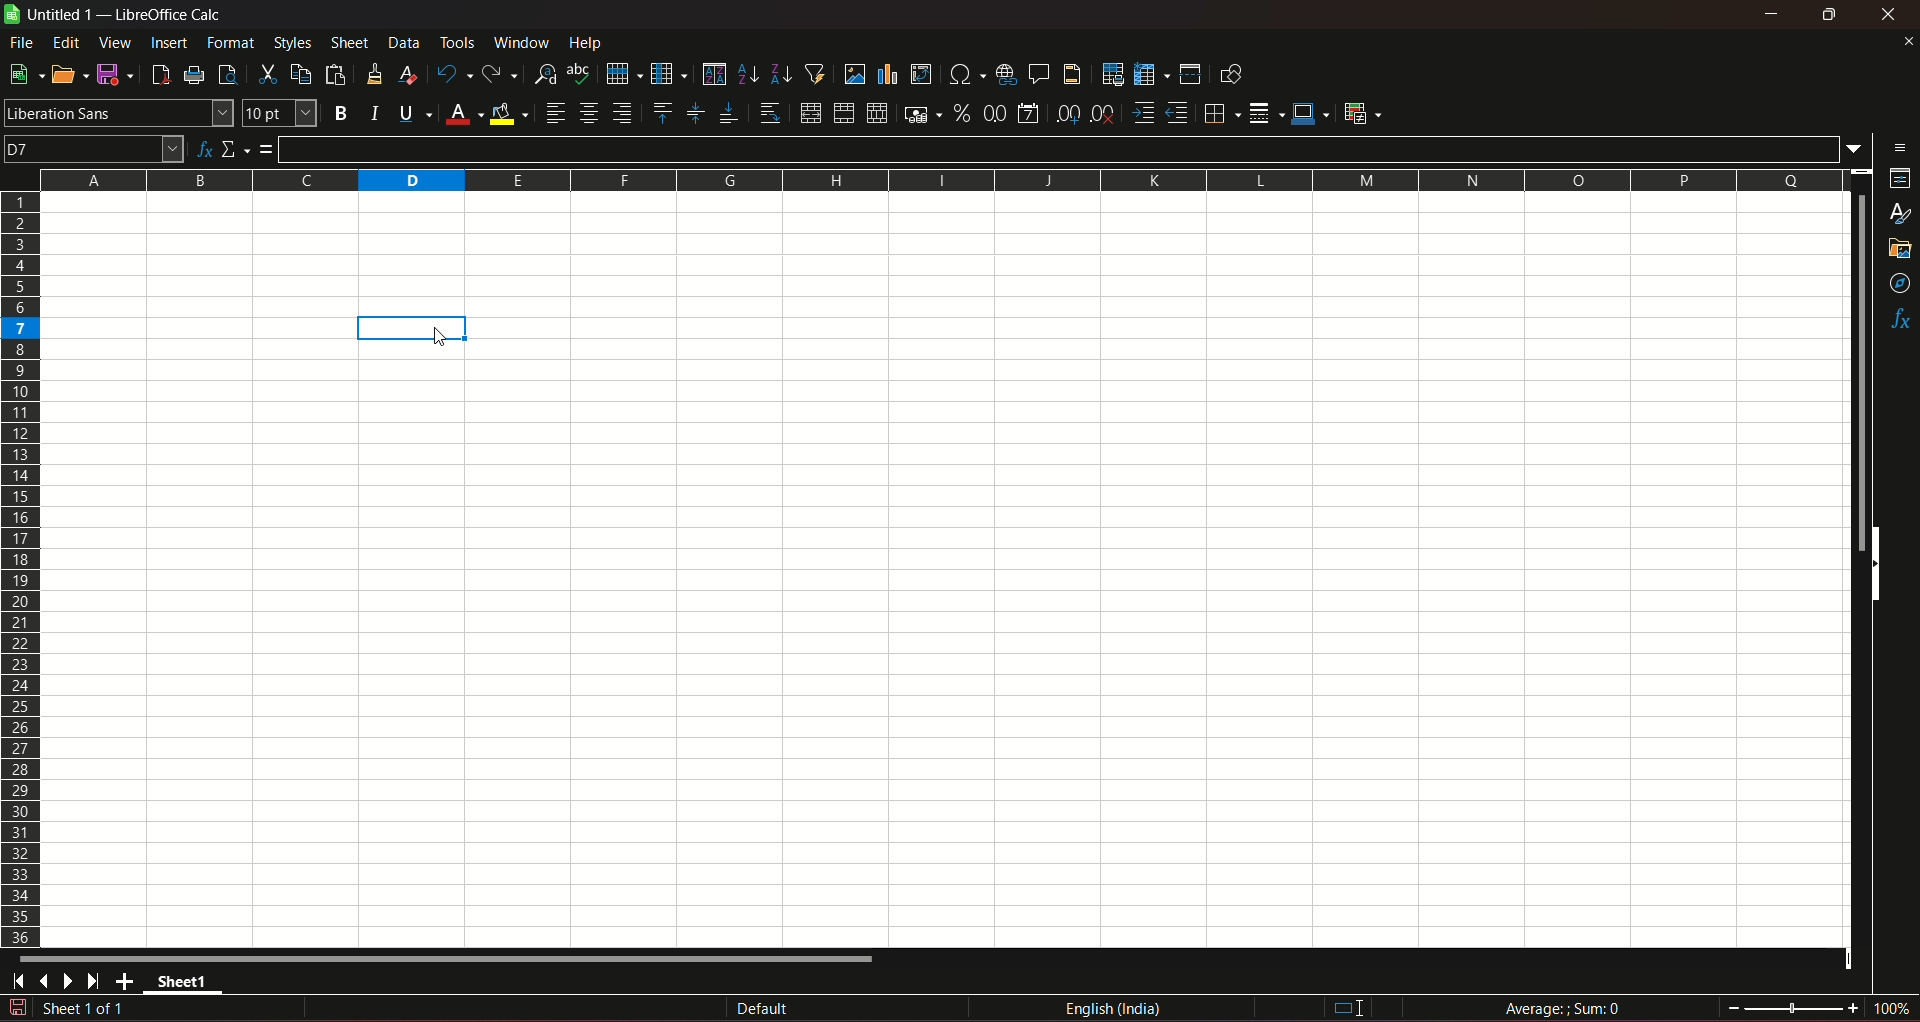 This screenshot has height=1022, width=1920. I want to click on clone formatting, so click(376, 73).